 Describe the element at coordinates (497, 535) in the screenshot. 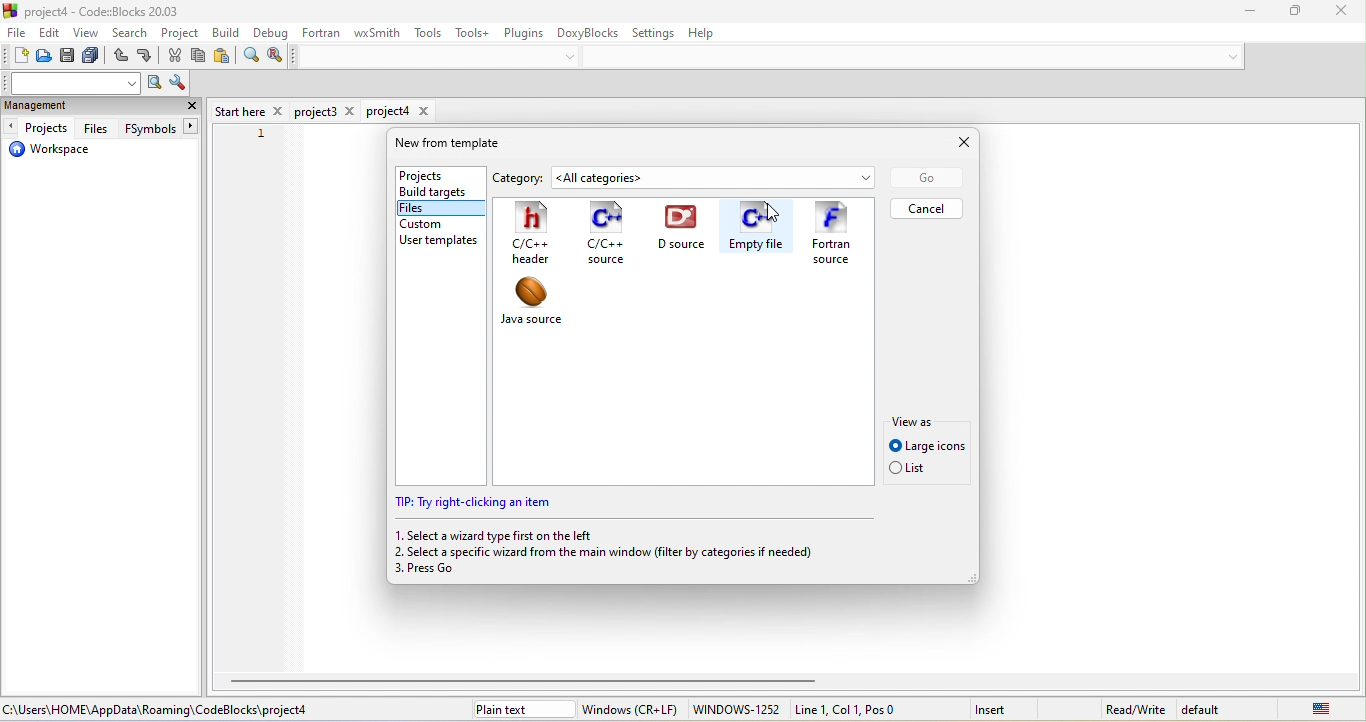

I see `1. select a wizard type first on the left` at that location.